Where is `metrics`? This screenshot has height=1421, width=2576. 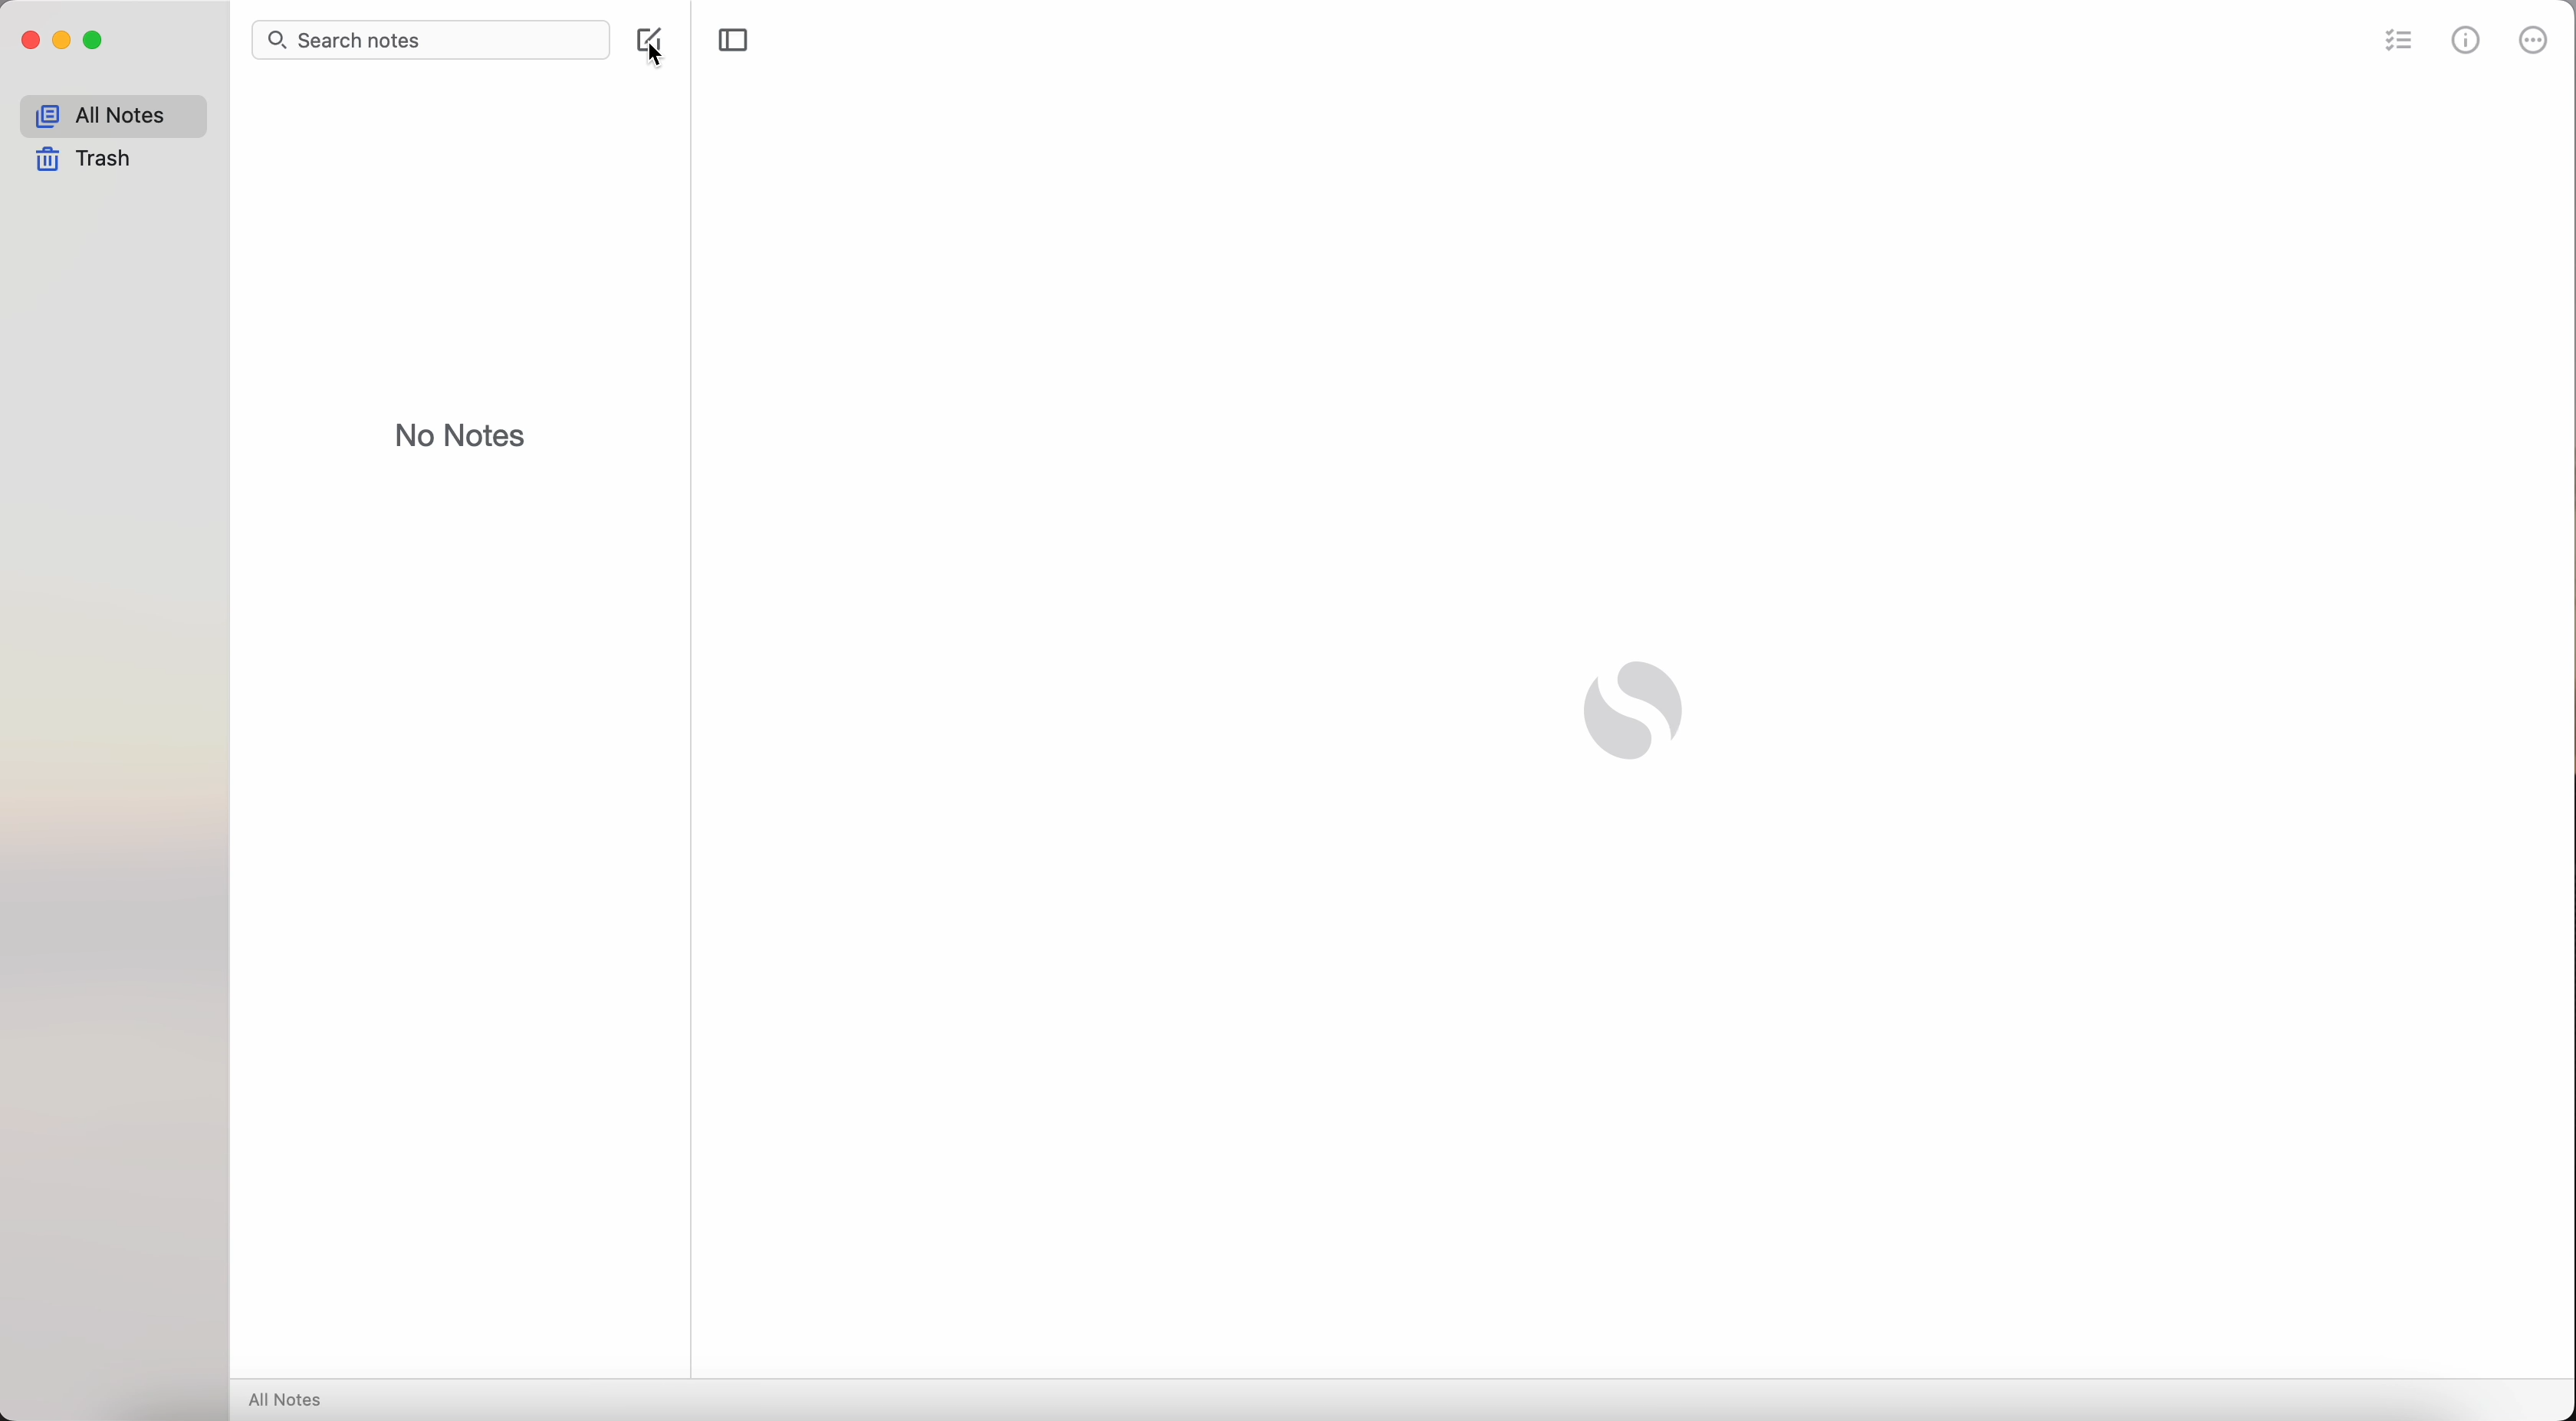
metrics is located at coordinates (2468, 39).